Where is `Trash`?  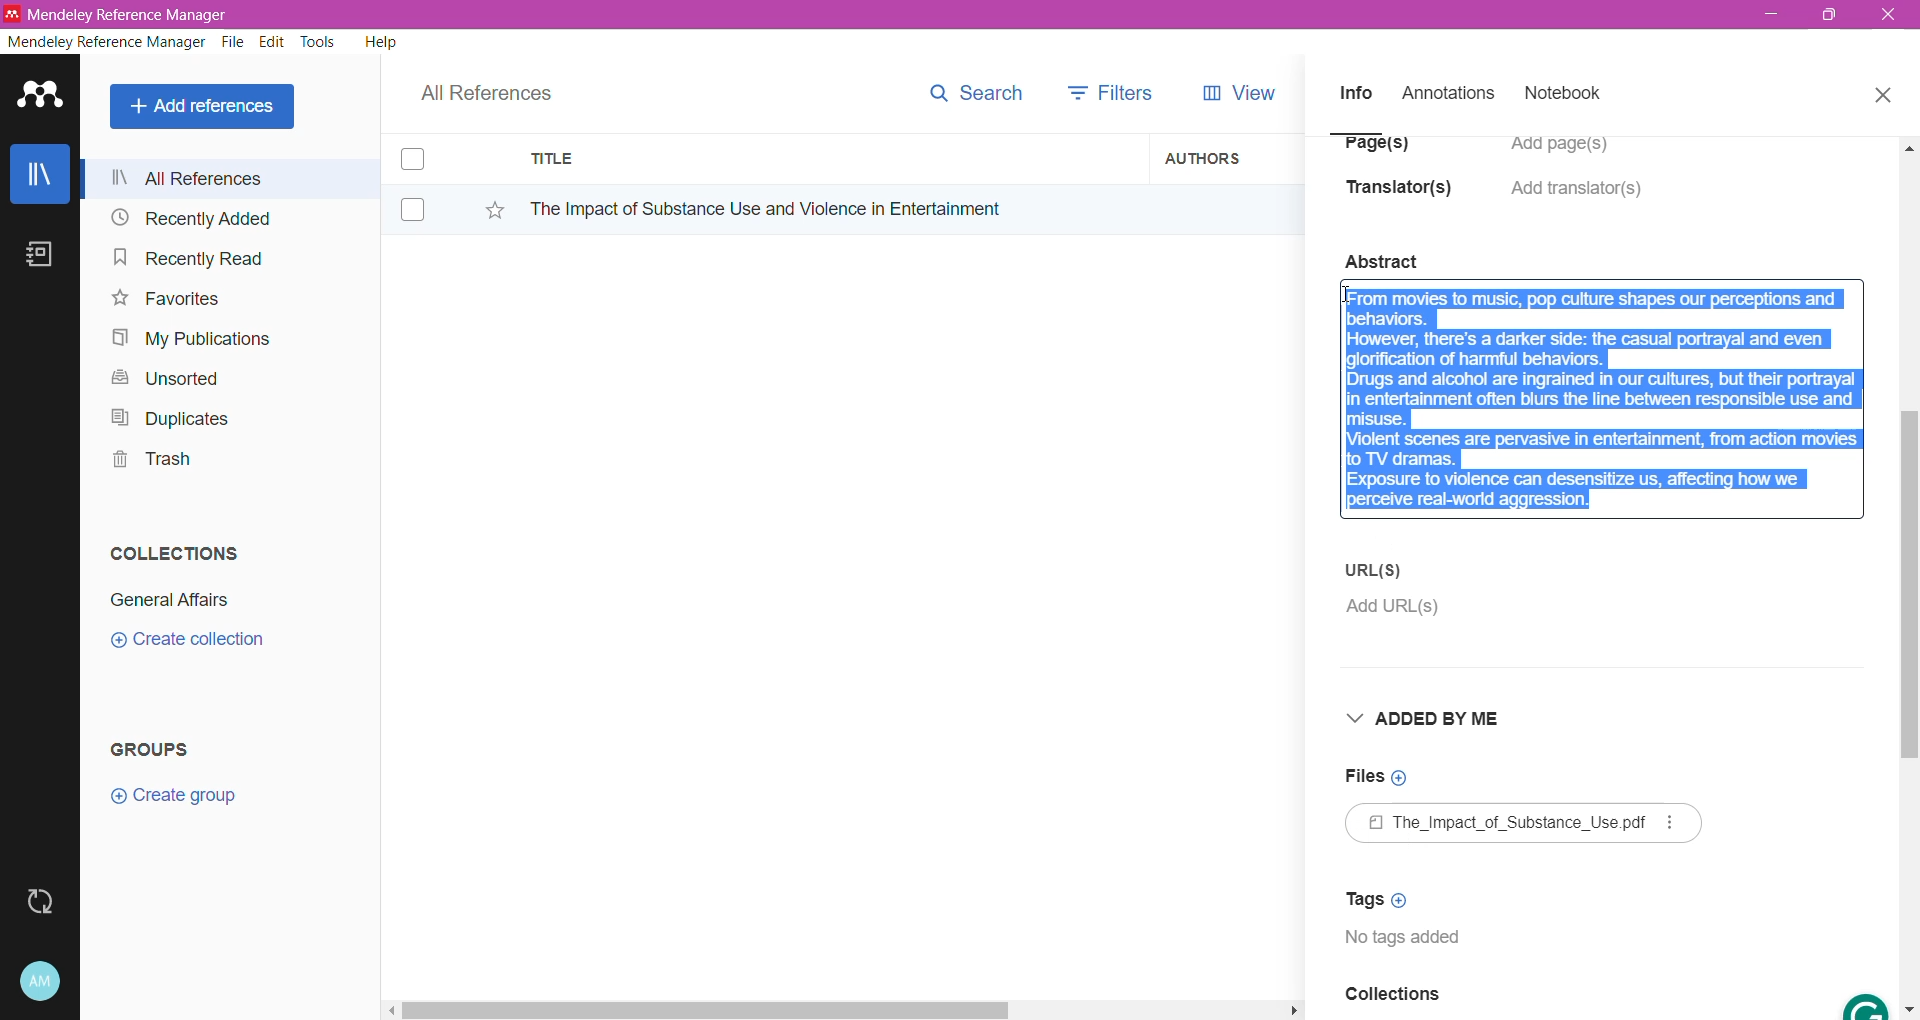 Trash is located at coordinates (146, 462).